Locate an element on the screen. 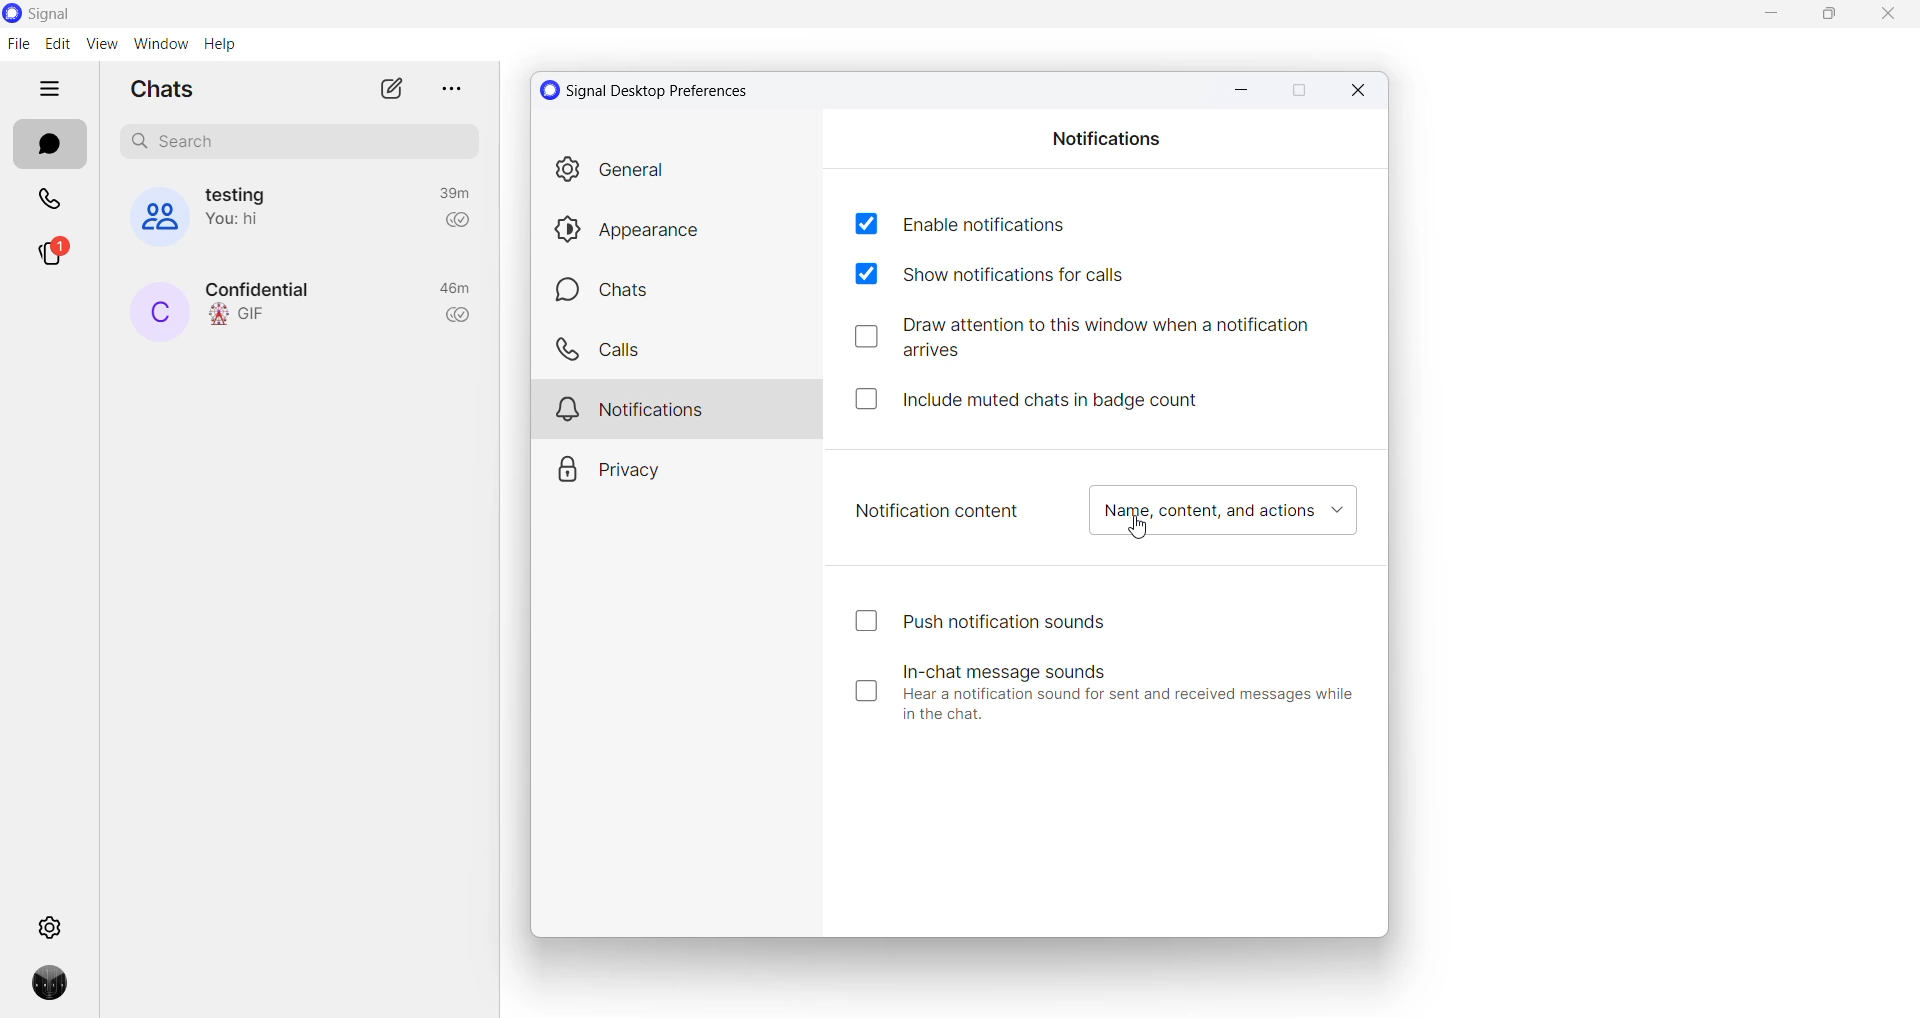 This screenshot has height=1018, width=1920. last message is located at coordinates (244, 316).